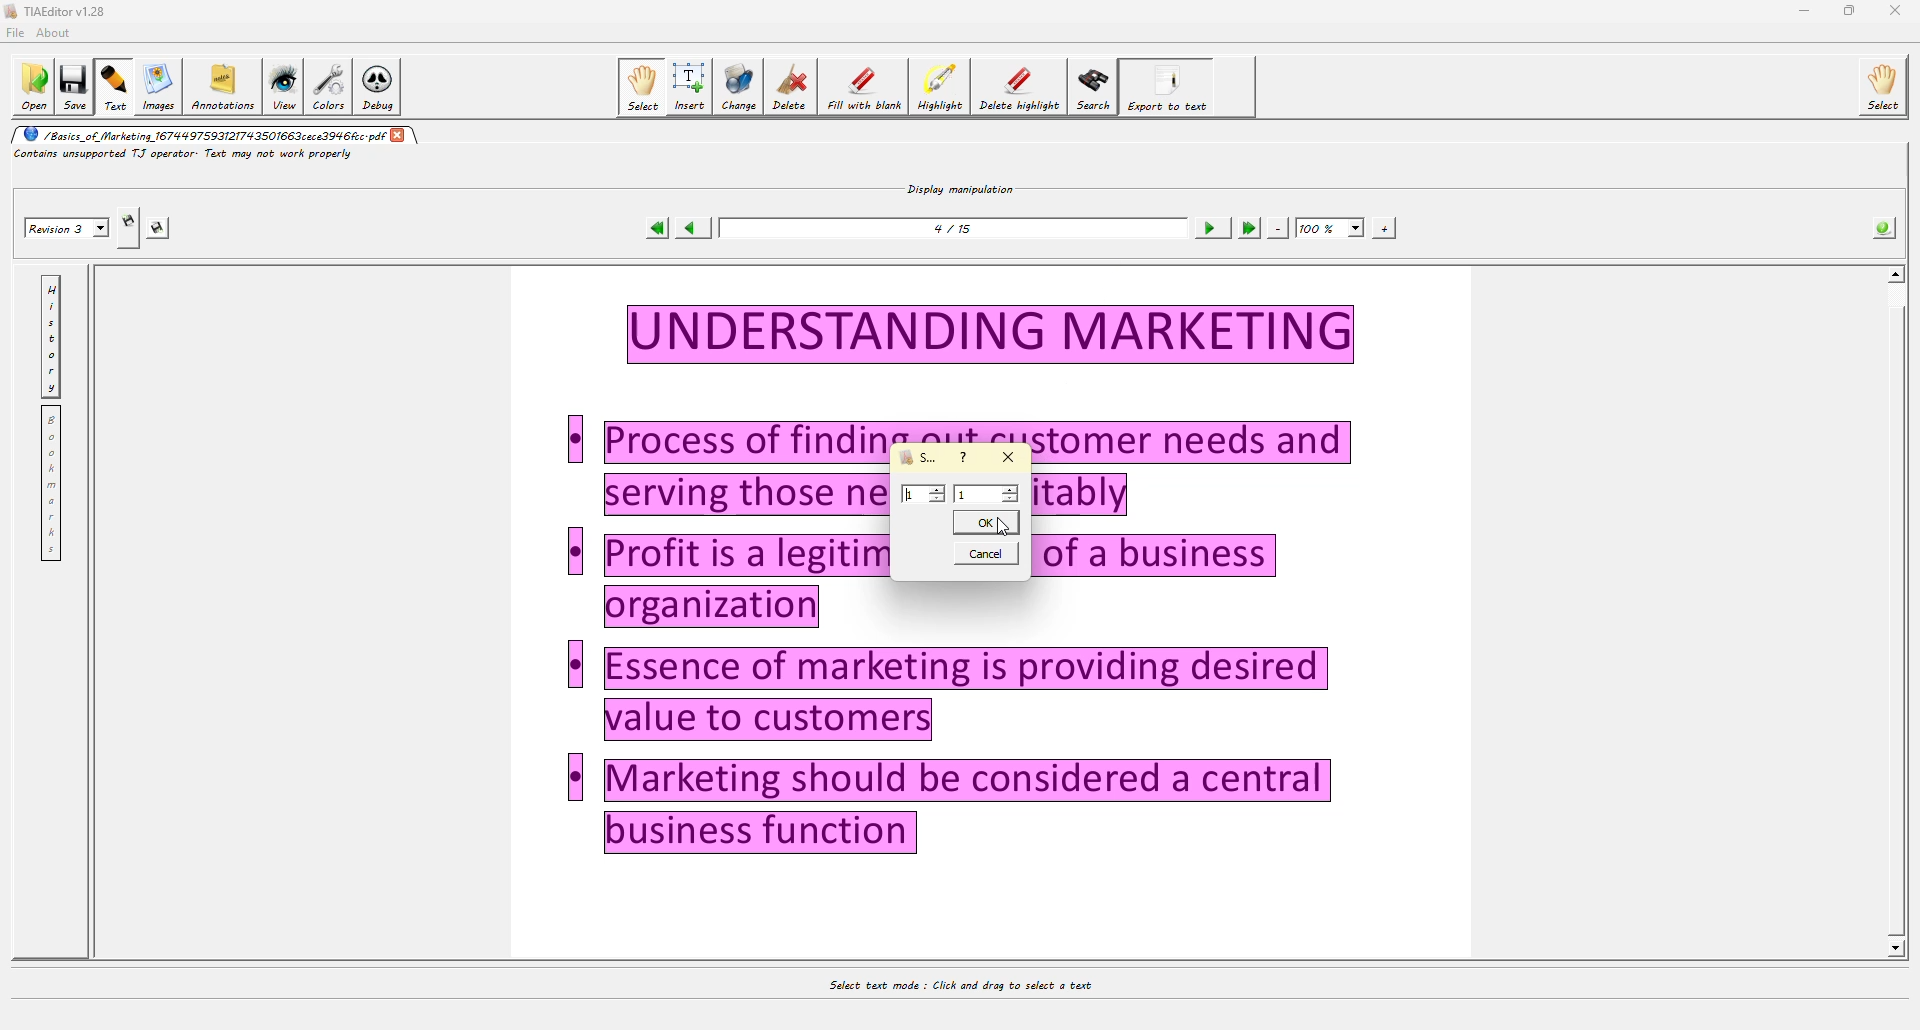 The width and height of the screenshot is (1920, 1030). Describe the element at coordinates (190, 160) in the screenshot. I see `Contains unsupported TJ operator: Text may not work properly` at that location.